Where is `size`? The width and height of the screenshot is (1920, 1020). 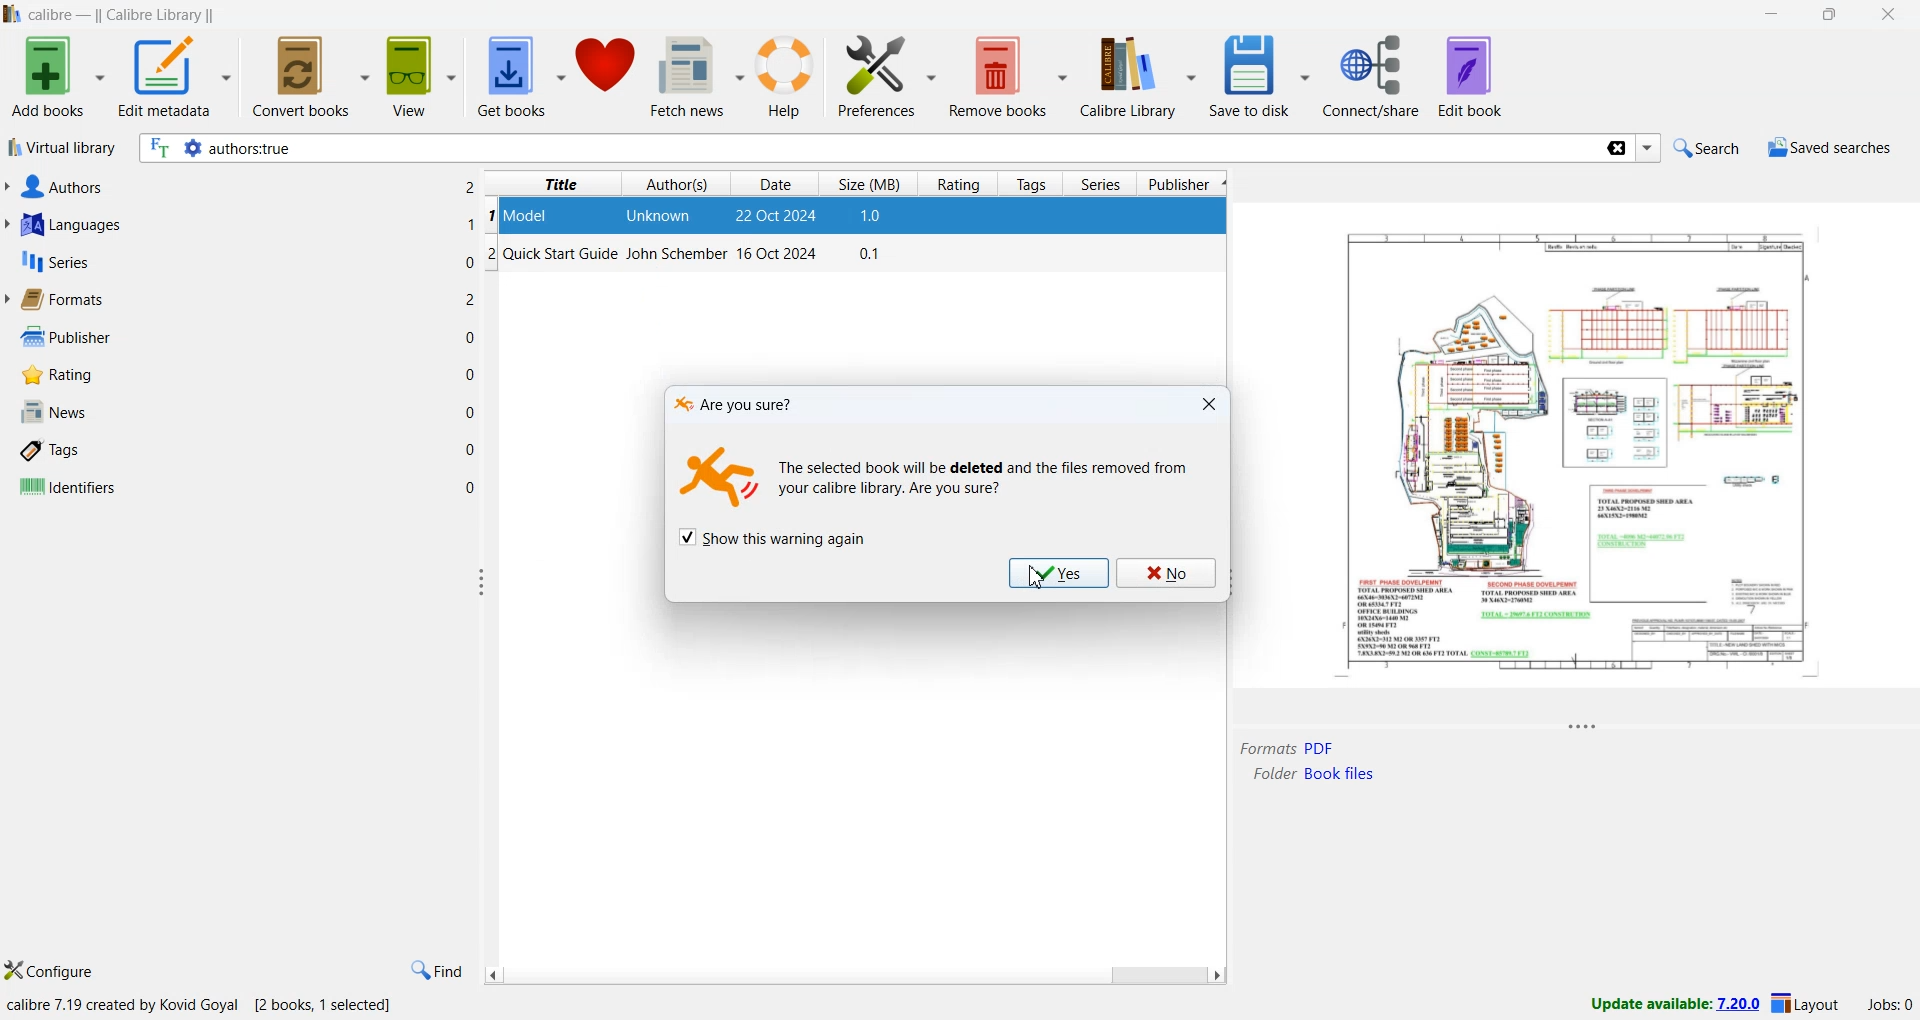 size is located at coordinates (873, 217).